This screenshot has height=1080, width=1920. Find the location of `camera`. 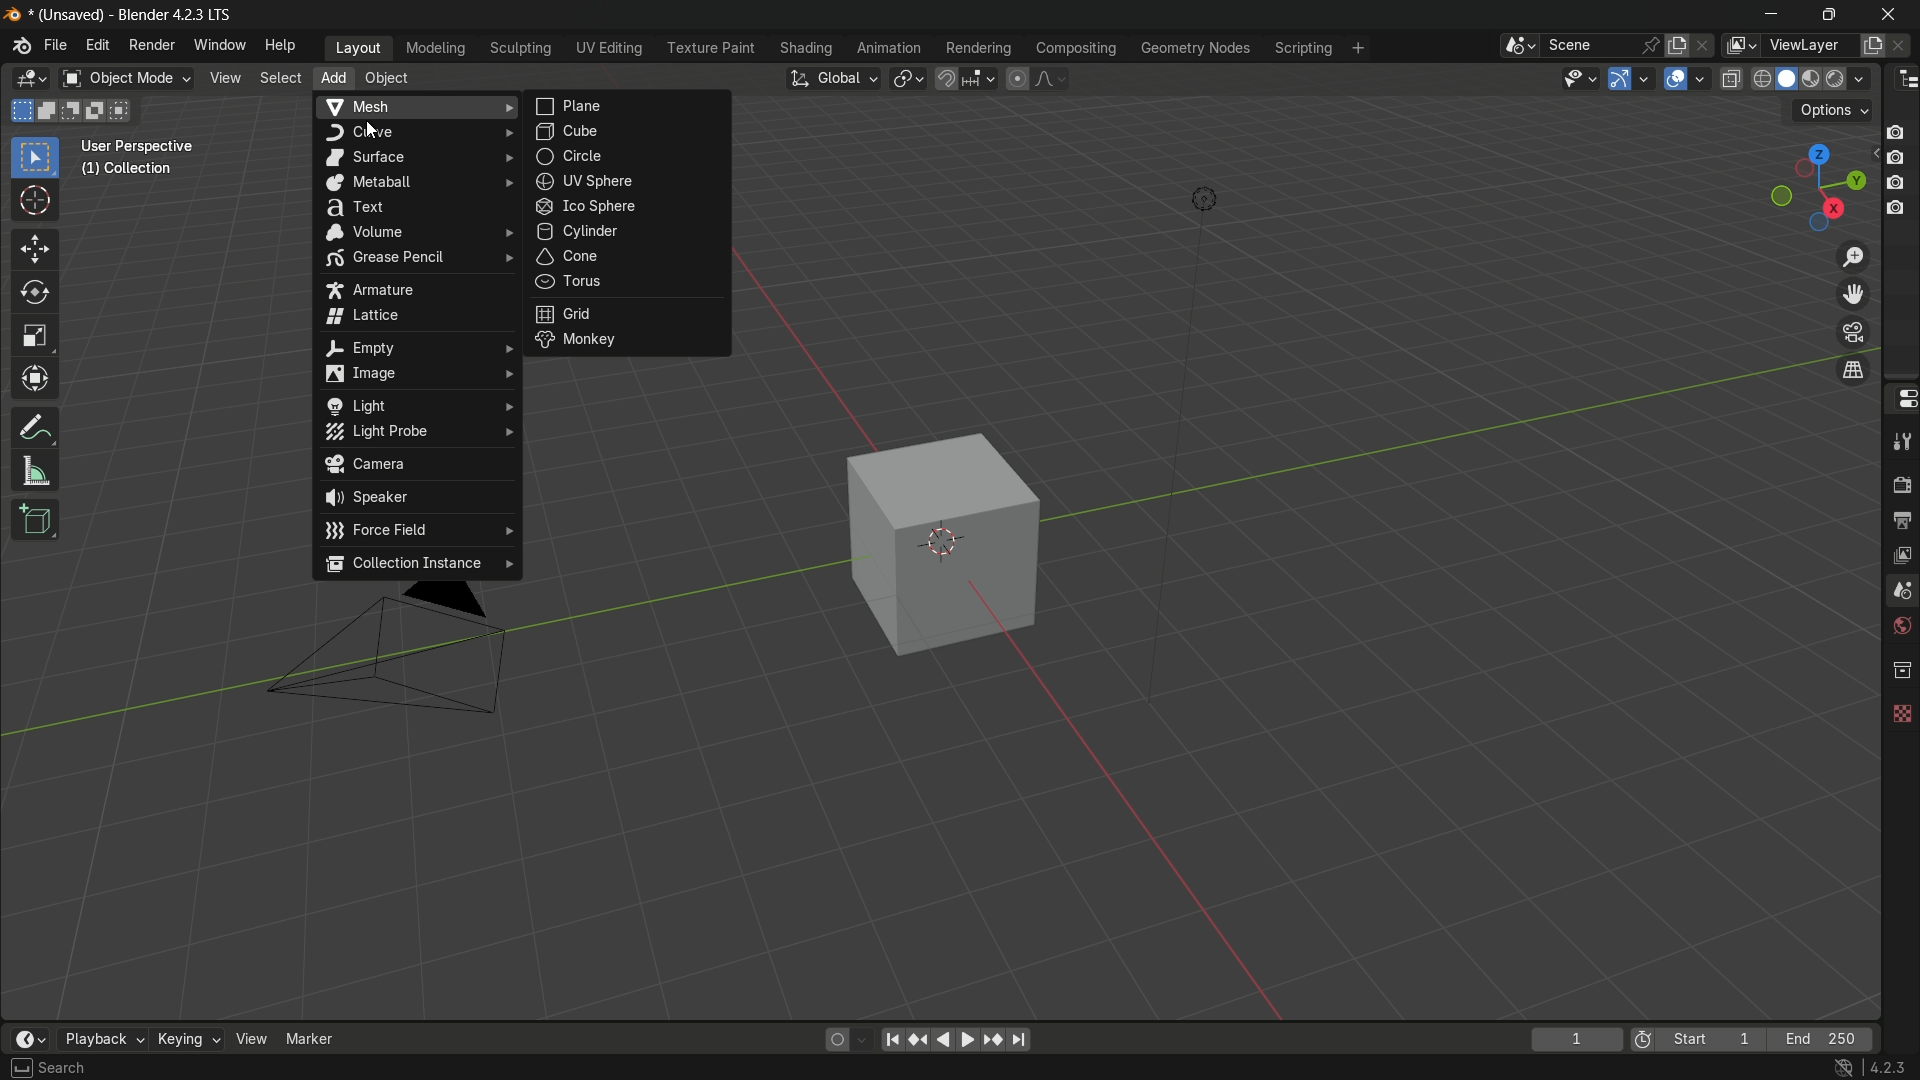

camera is located at coordinates (419, 466).